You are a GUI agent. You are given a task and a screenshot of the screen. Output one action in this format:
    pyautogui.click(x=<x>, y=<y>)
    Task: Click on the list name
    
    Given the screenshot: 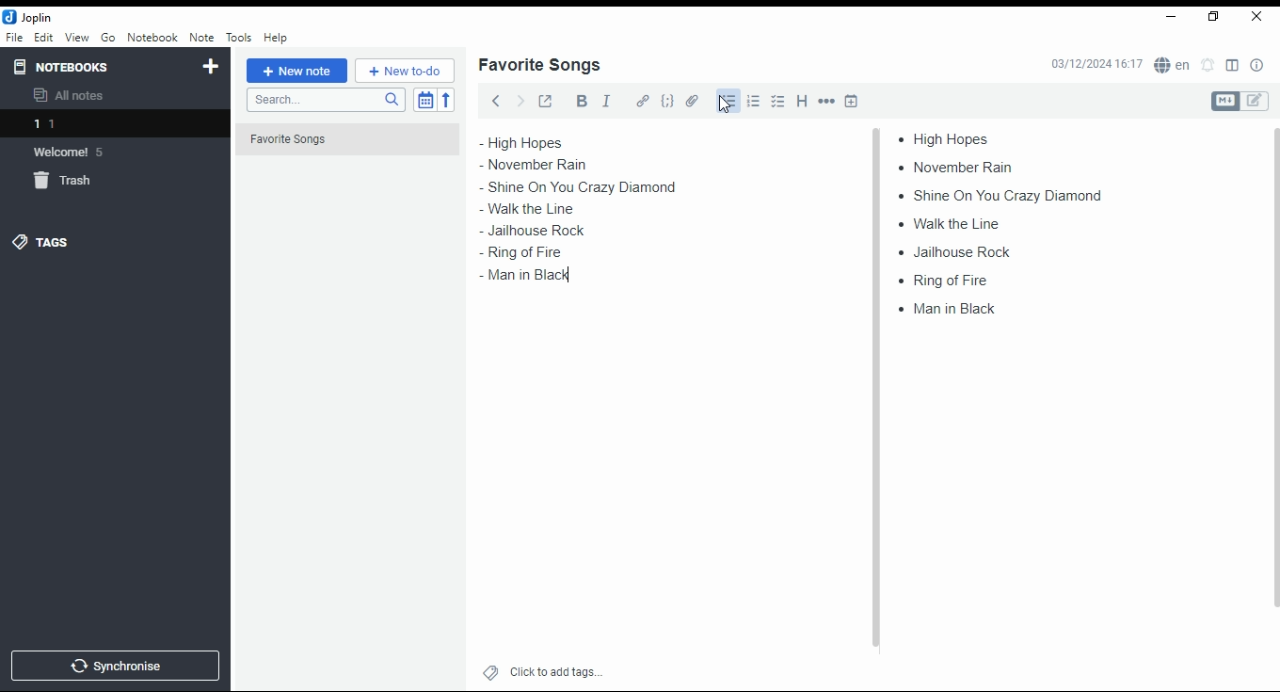 What is the action you would take?
    pyautogui.click(x=539, y=66)
    